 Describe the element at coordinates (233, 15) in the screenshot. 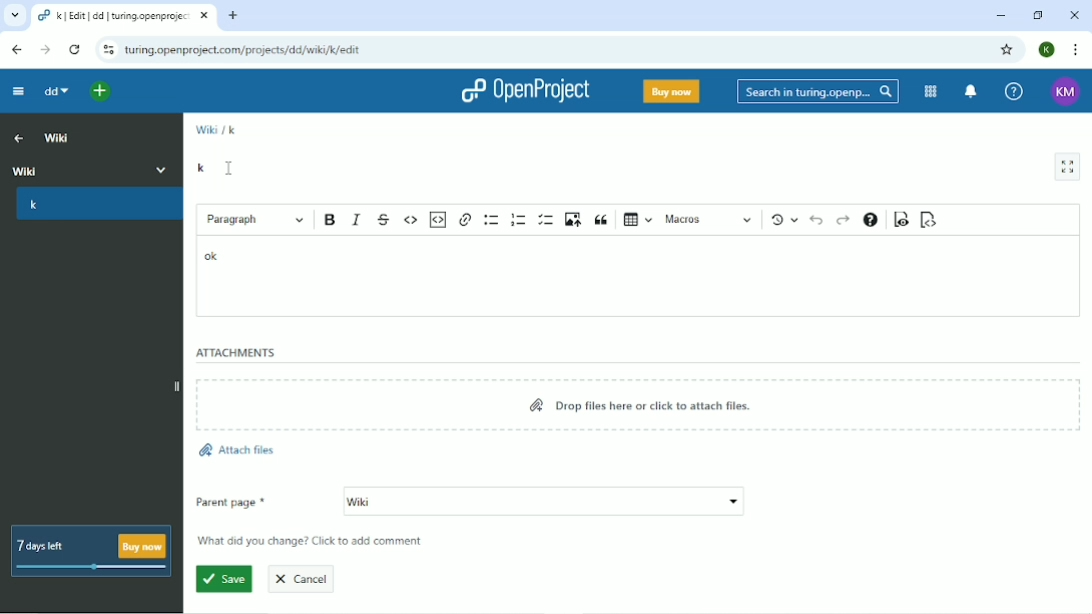

I see `New tab` at that location.